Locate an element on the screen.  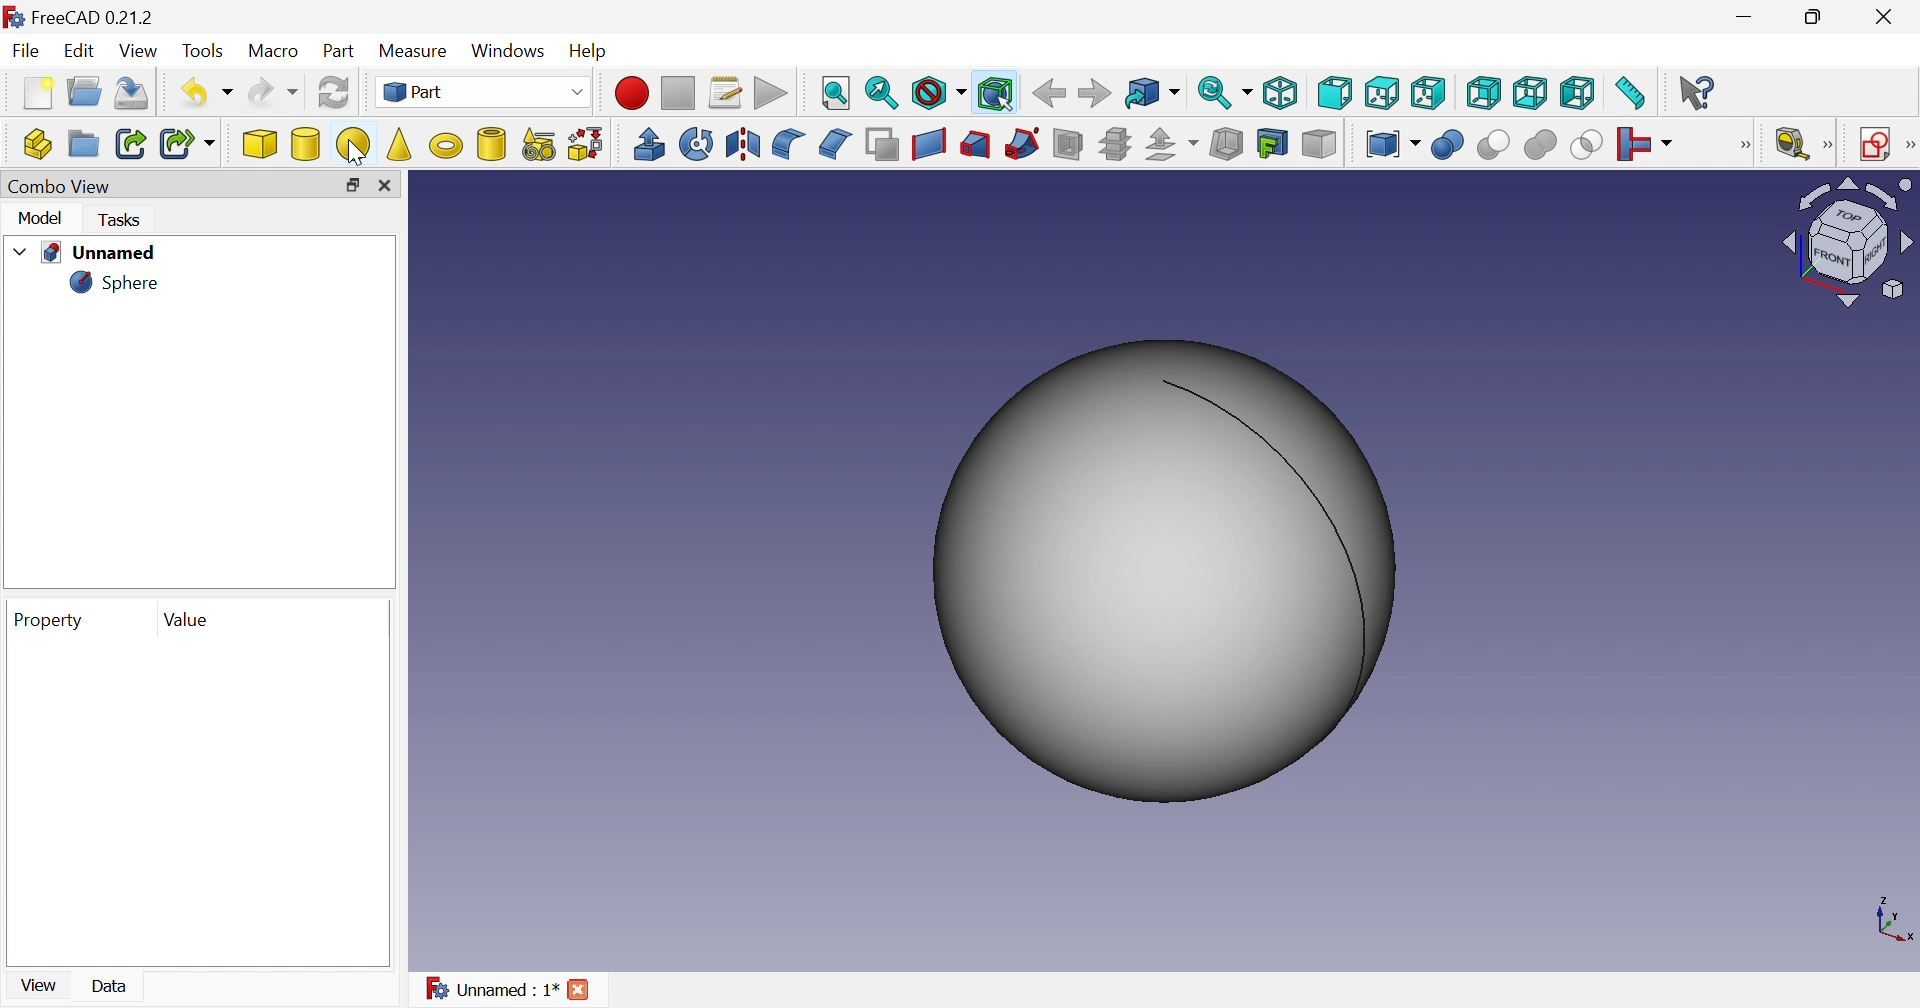
Fit selection is located at coordinates (883, 93).